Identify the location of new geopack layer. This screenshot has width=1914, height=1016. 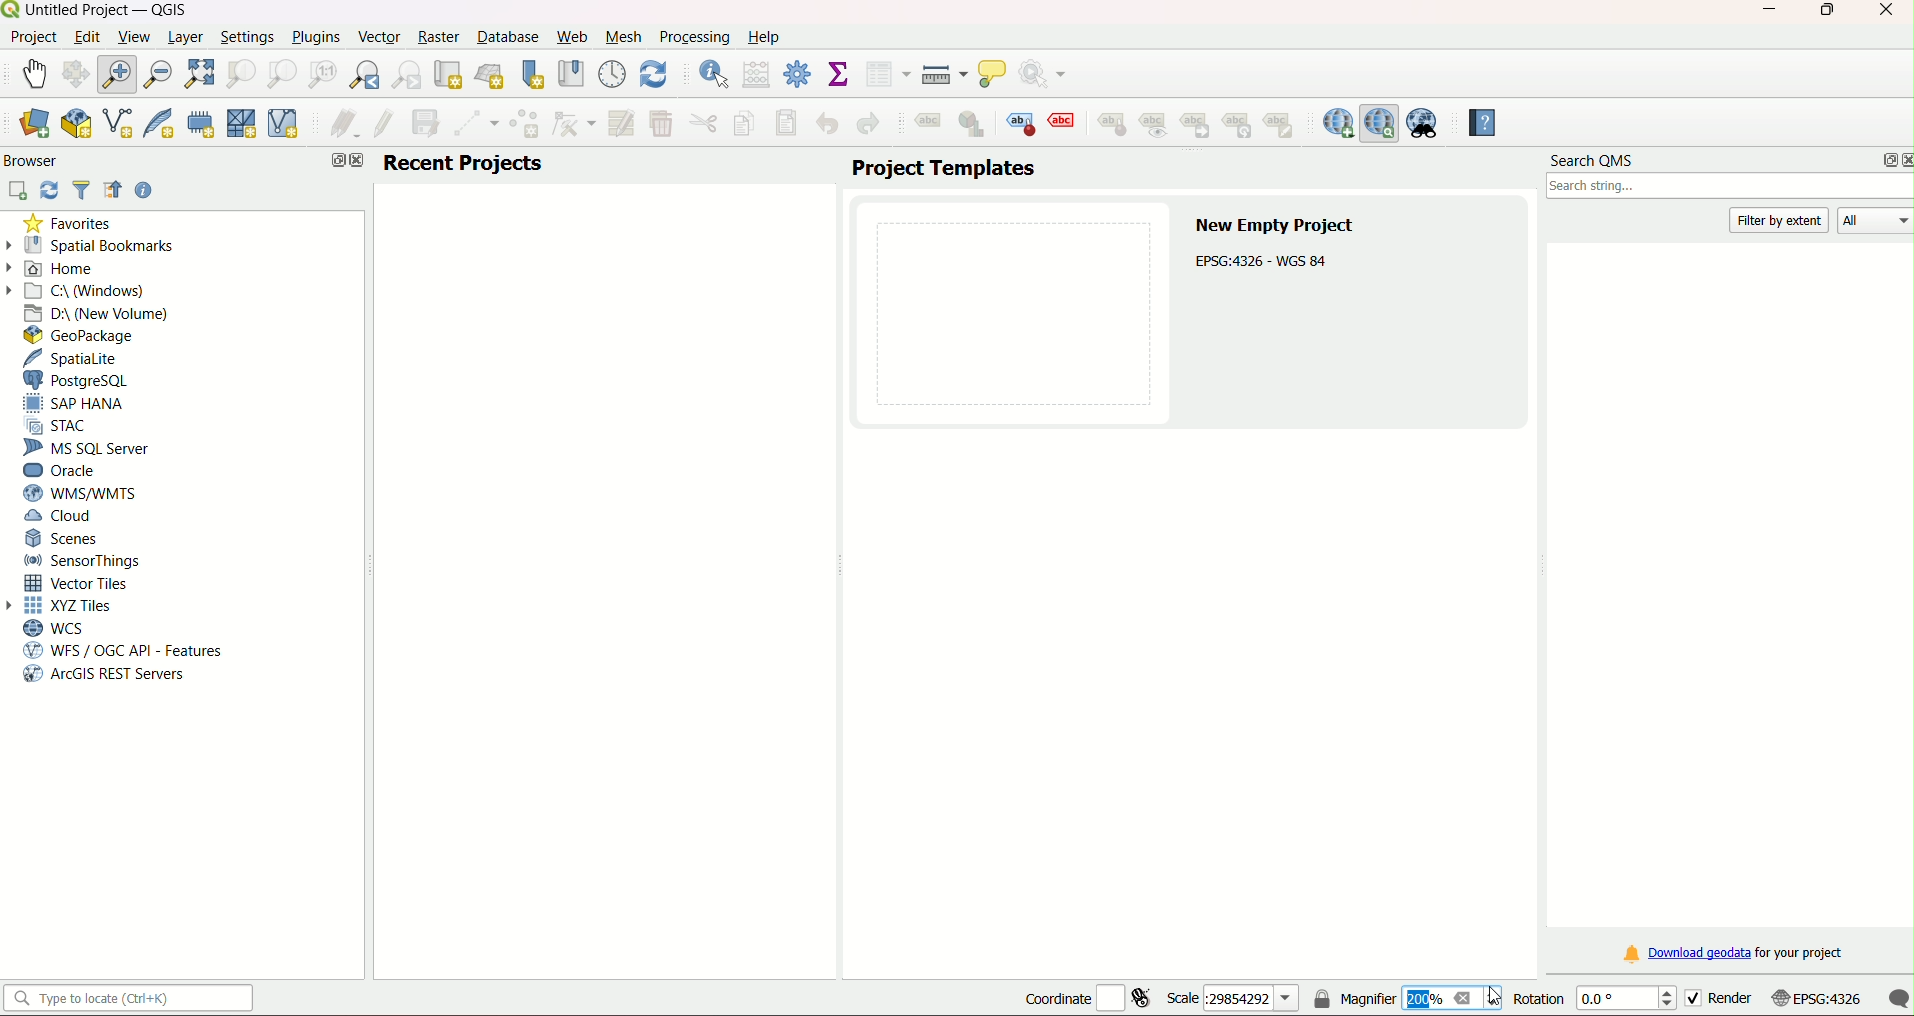
(74, 124).